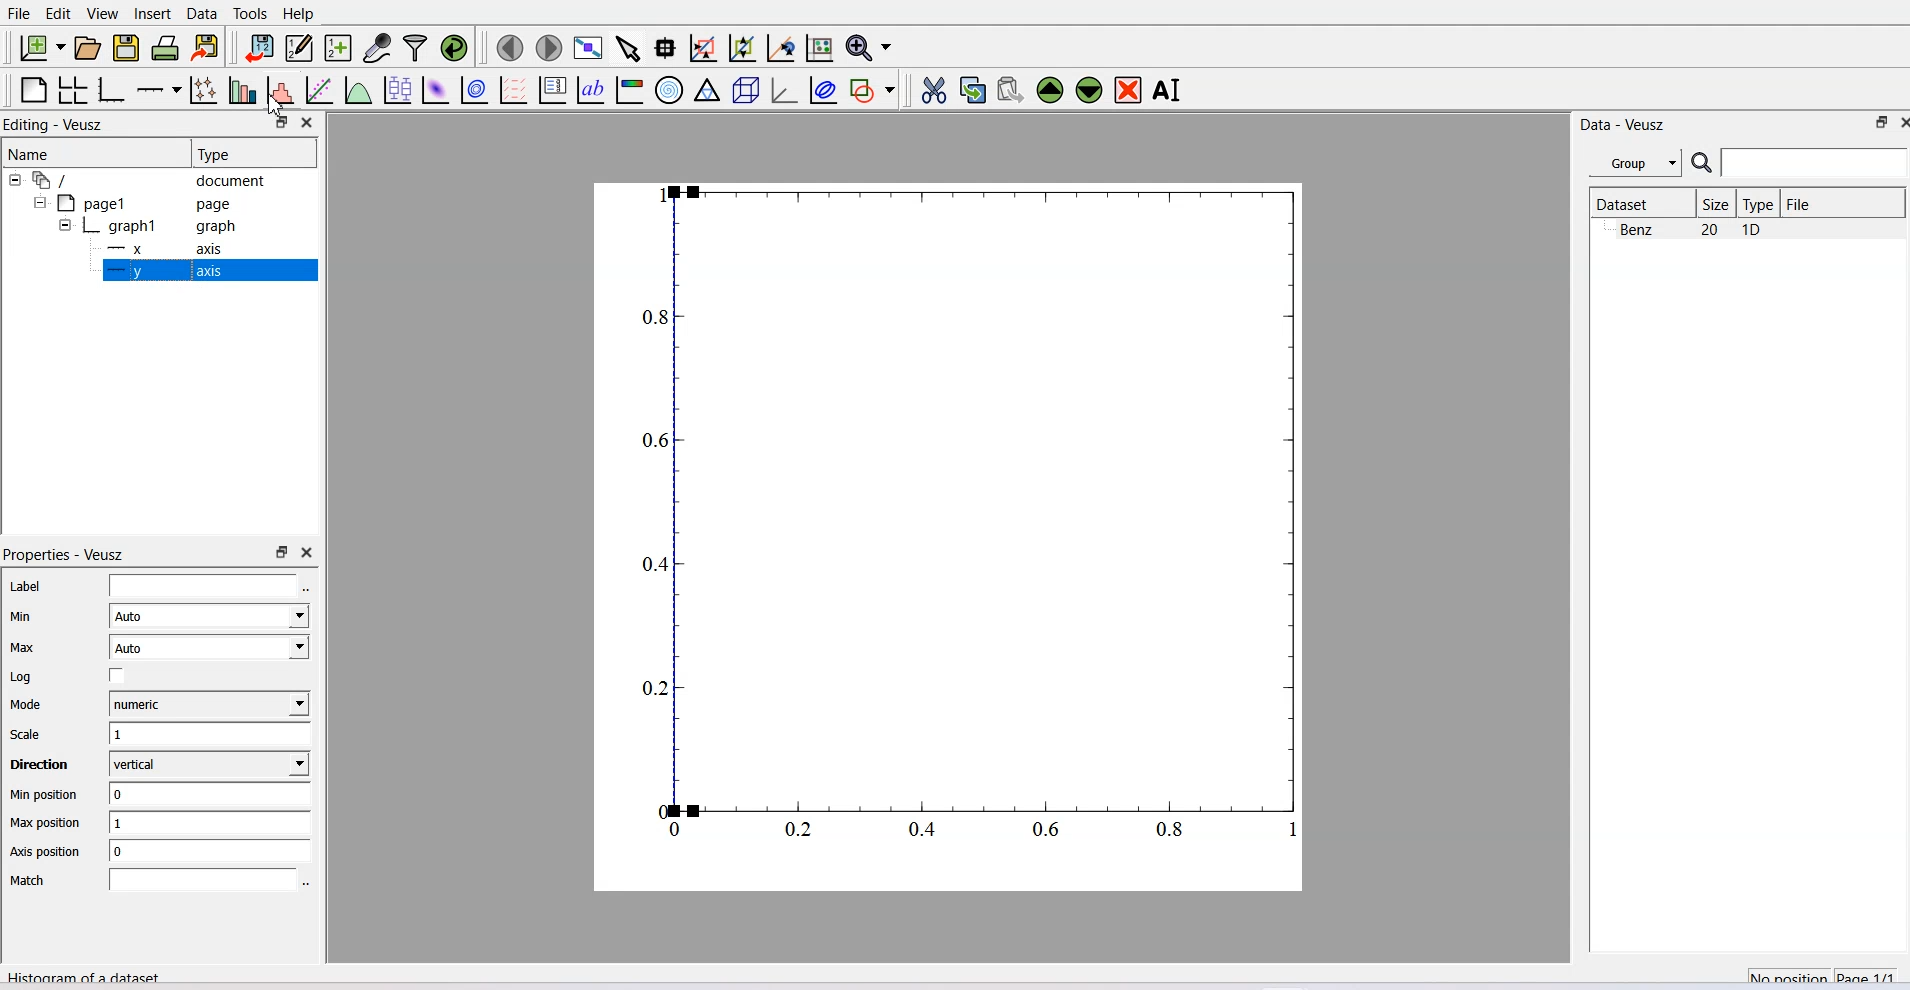 This screenshot has width=1910, height=990. Describe the element at coordinates (66, 553) in the screenshot. I see `Properties - Veusz` at that location.